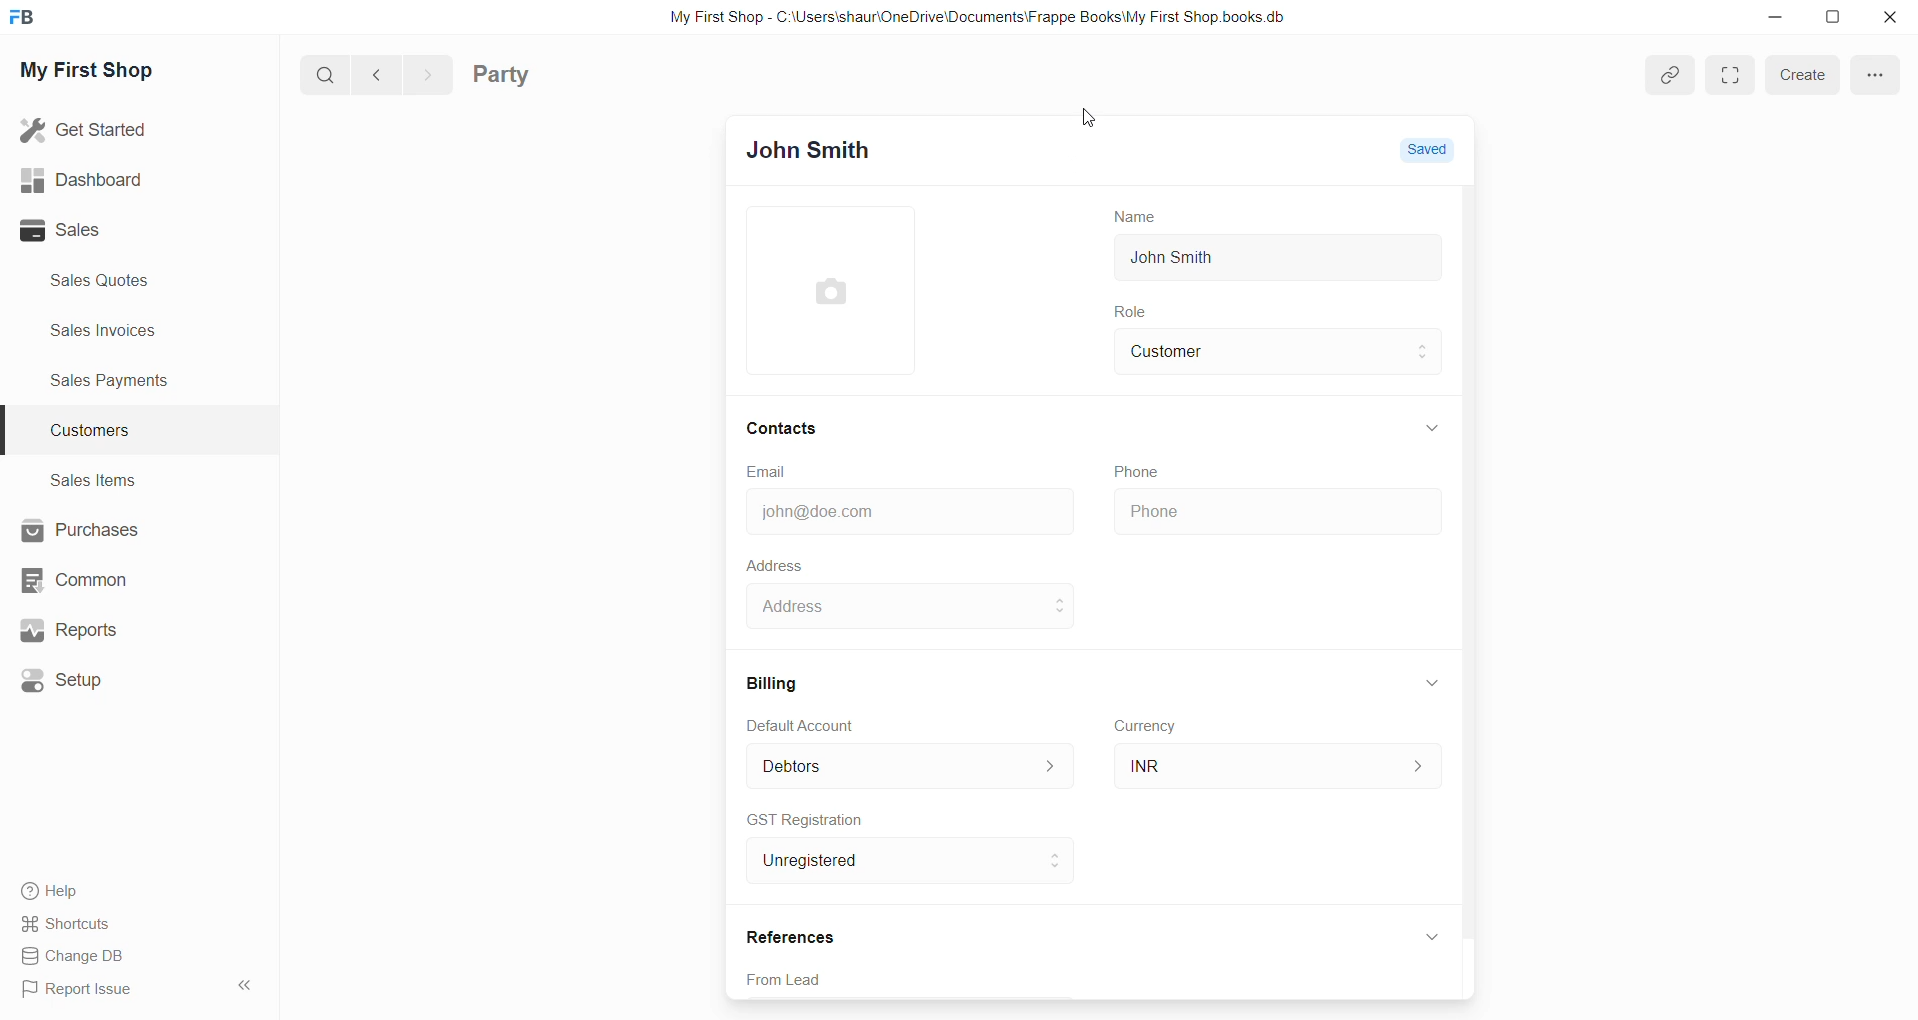 This screenshot has height=1020, width=1918. What do you see at coordinates (1438, 151) in the screenshot?
I see `Draft` at bounding box center [1438, 151].